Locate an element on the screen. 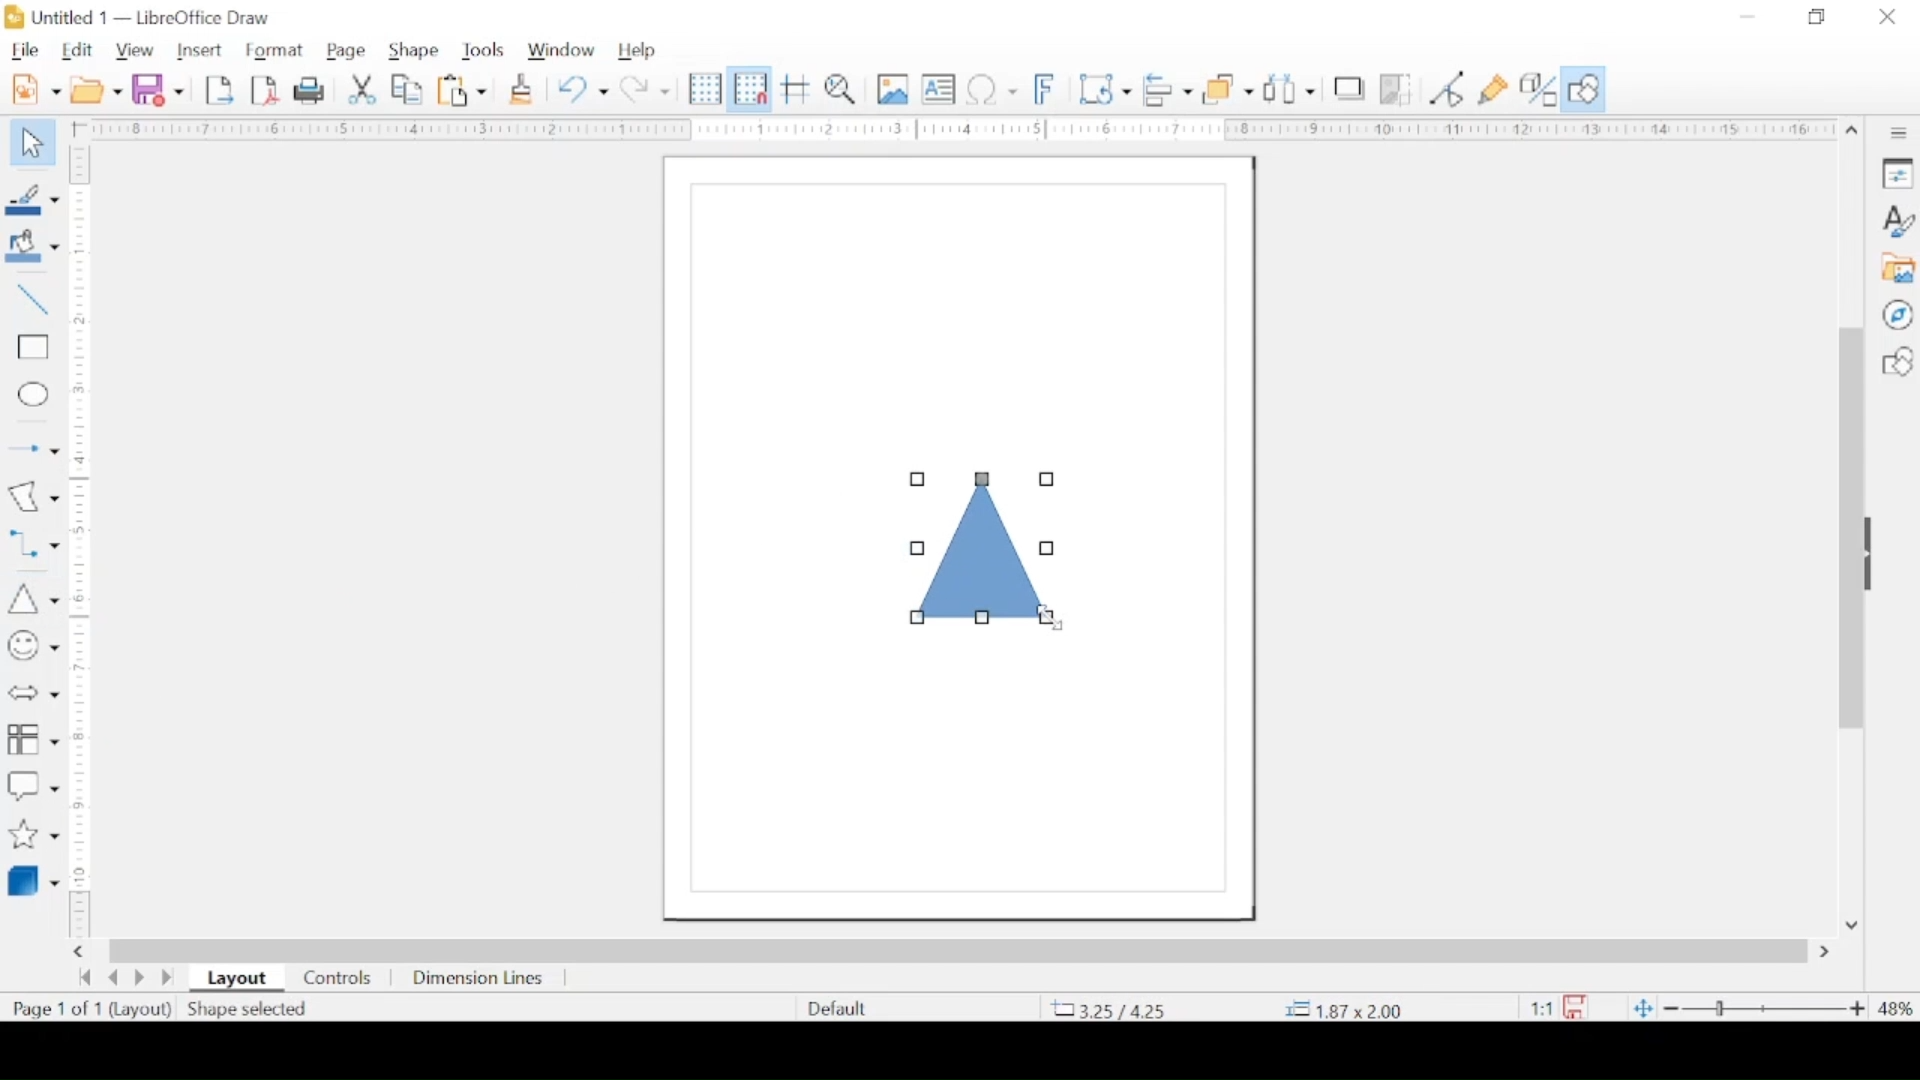 This screenshot has height=1080, width=1920. resize handle is located at coordinates (917, 618).